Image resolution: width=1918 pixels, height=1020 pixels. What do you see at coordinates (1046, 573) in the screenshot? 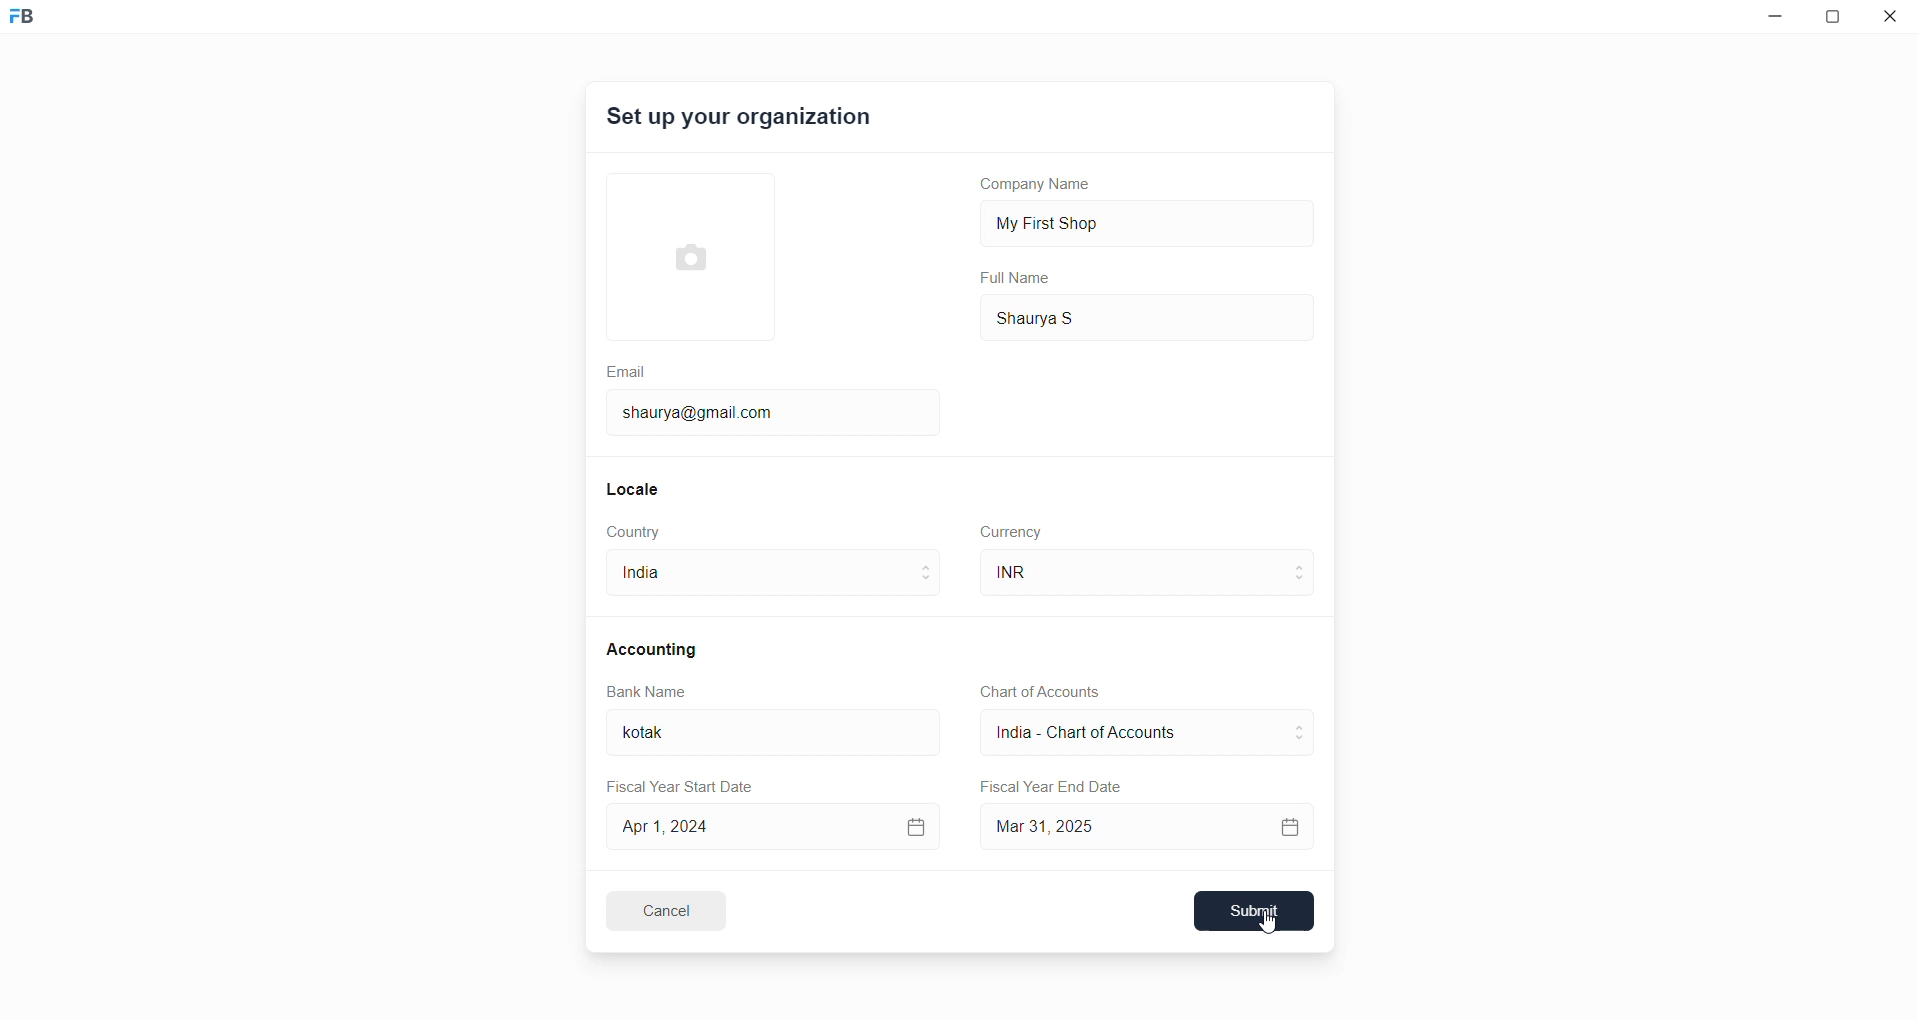
I see `INR` at bounding box center [1046, 573].